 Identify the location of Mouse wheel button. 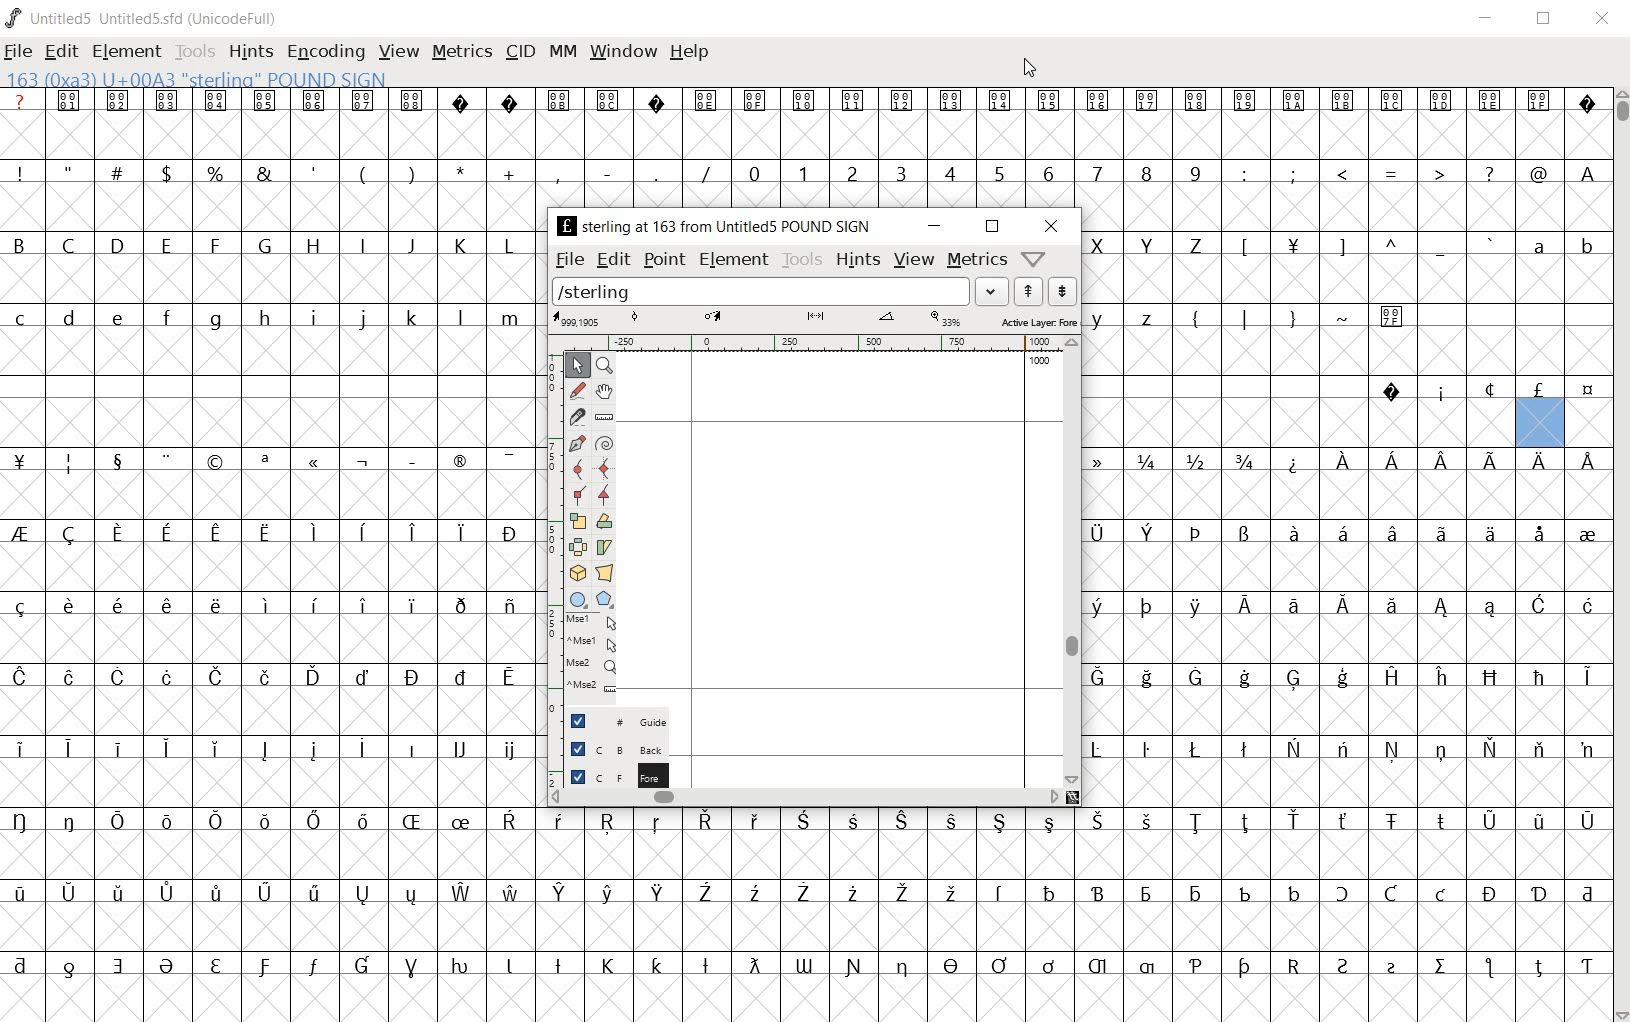
(596, 665).